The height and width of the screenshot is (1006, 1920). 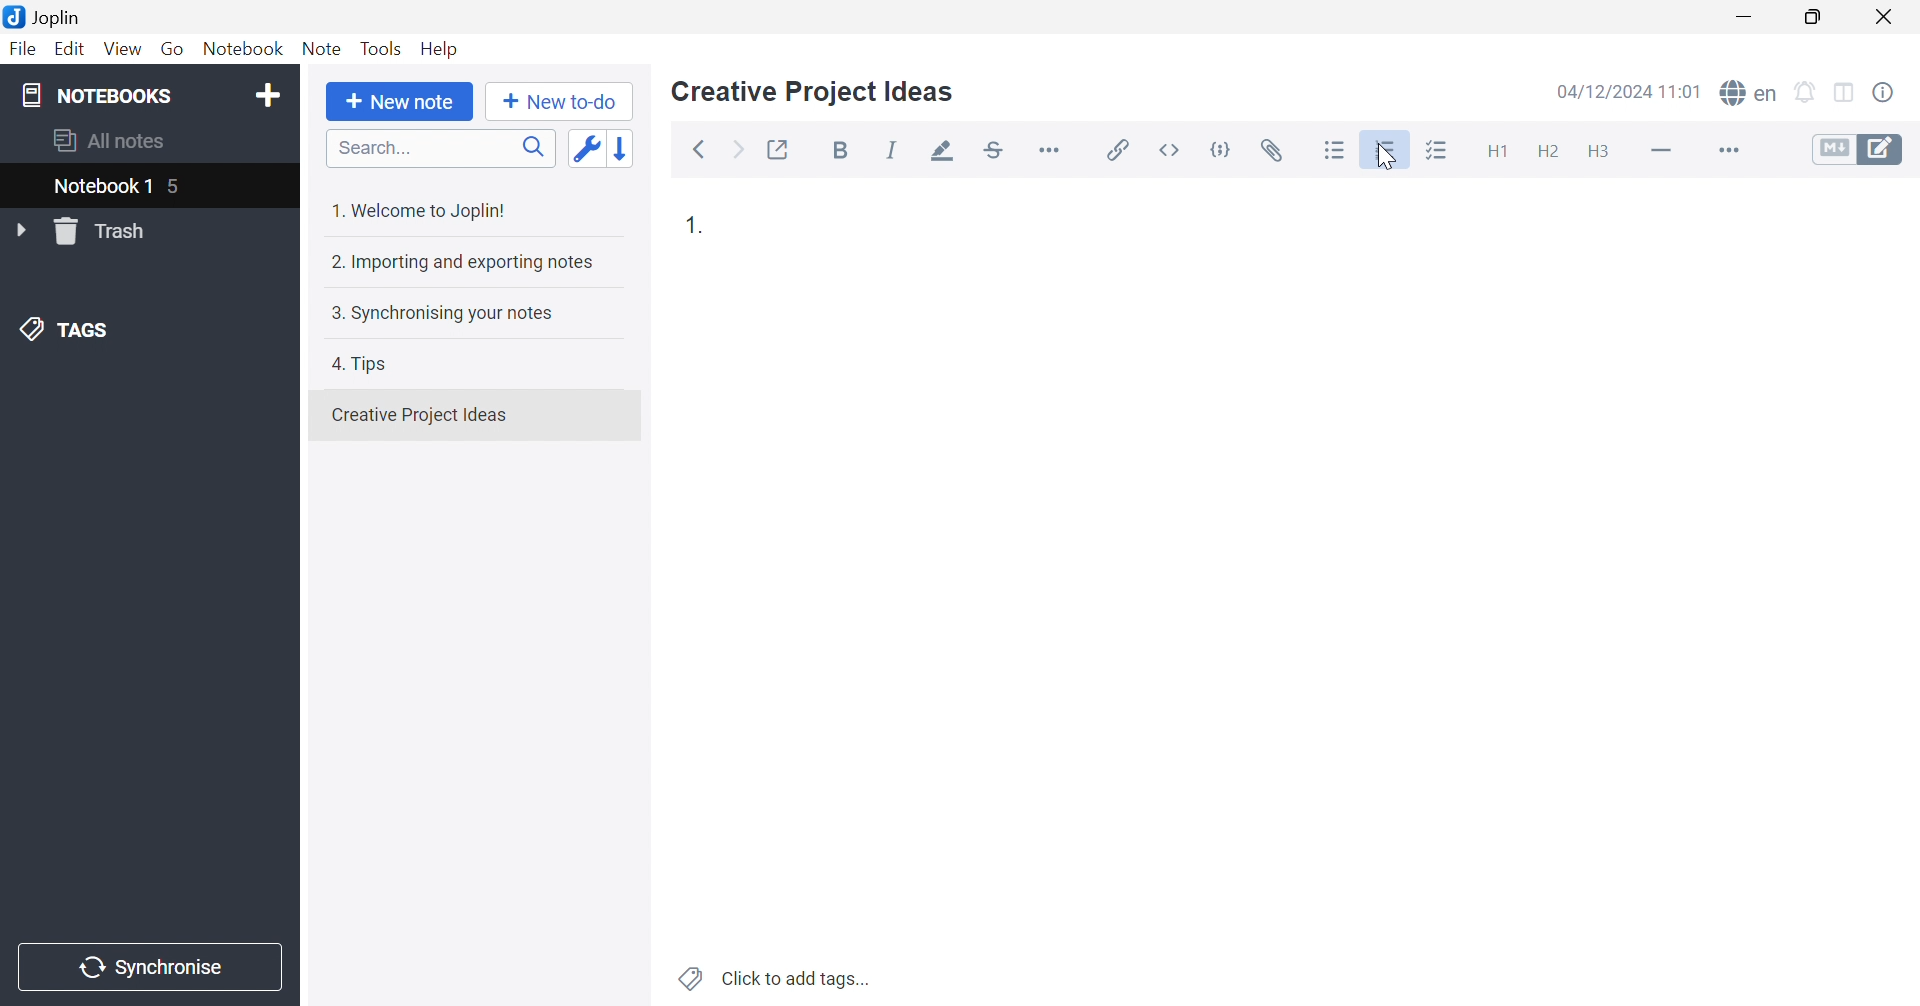 What do you see at coordinates (1599, 155) in the screenshot?
I see `Heading 3` at bounding box center [1599, 155].